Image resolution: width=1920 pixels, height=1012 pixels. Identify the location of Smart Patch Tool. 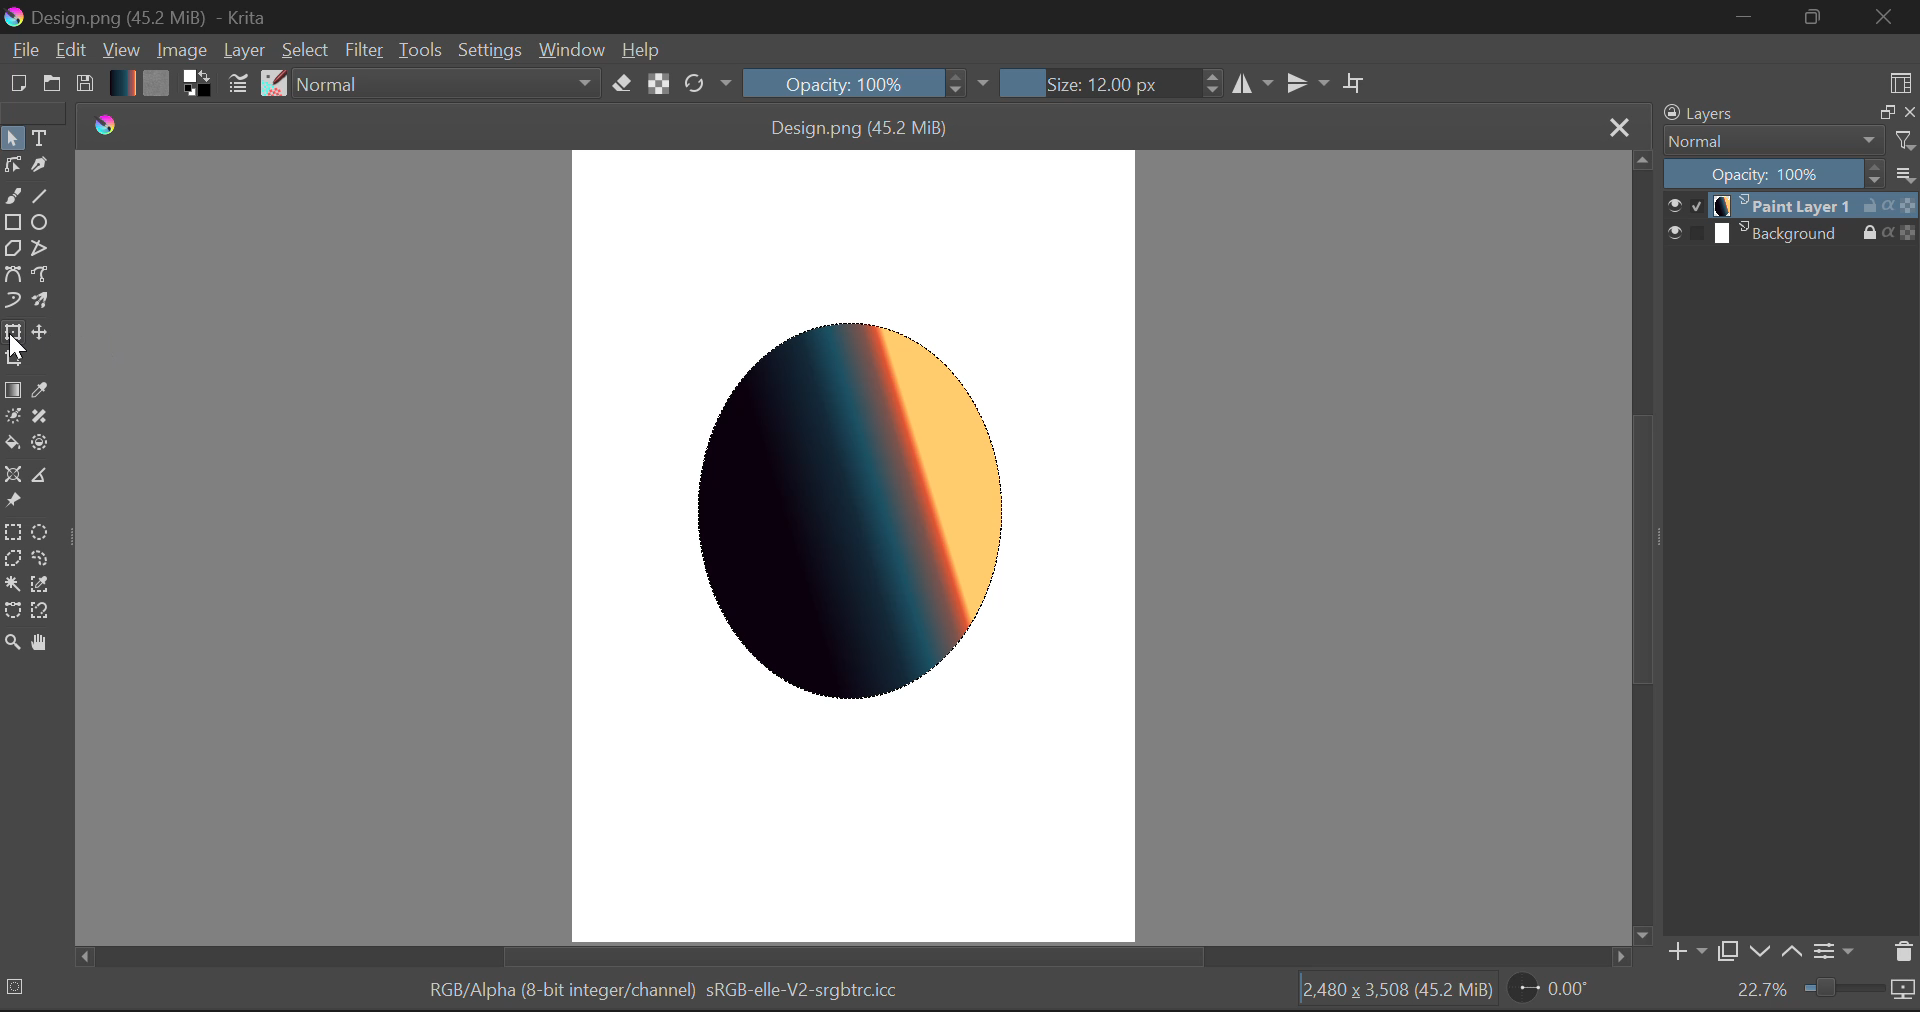
(41, 416).